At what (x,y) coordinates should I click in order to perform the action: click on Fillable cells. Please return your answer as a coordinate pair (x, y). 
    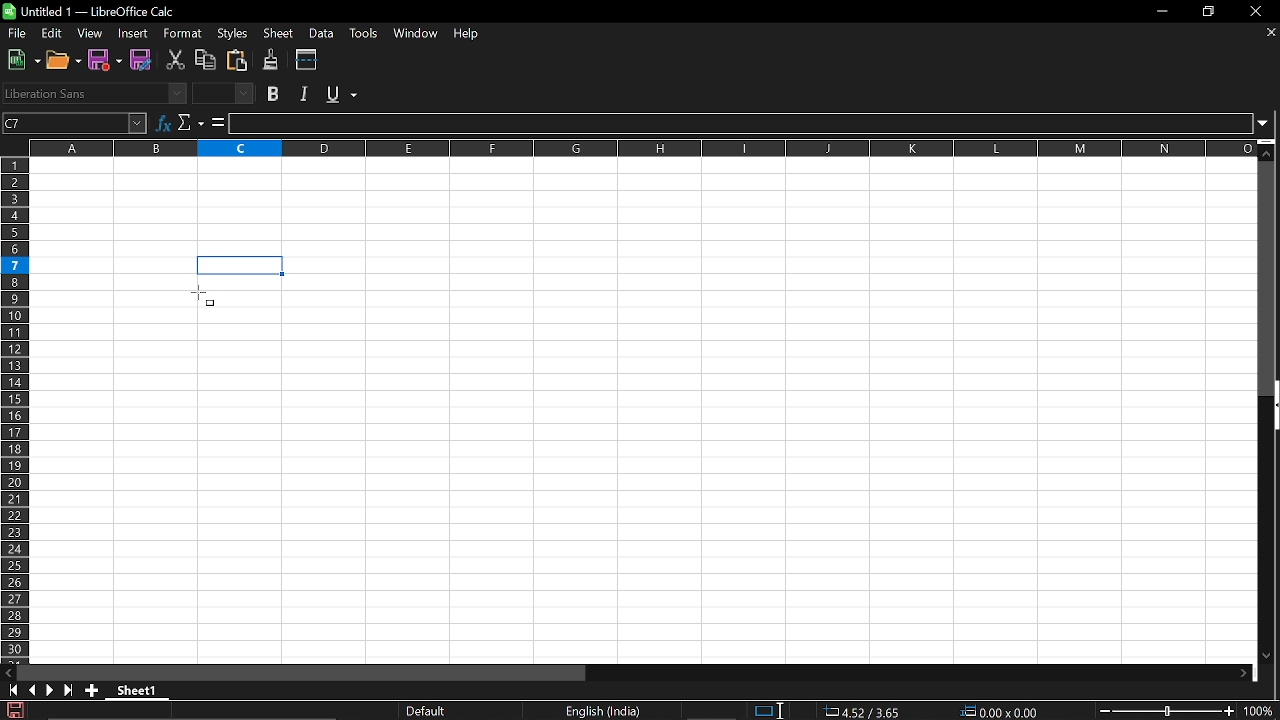
    Looking at the image, I should click on (644, 206).